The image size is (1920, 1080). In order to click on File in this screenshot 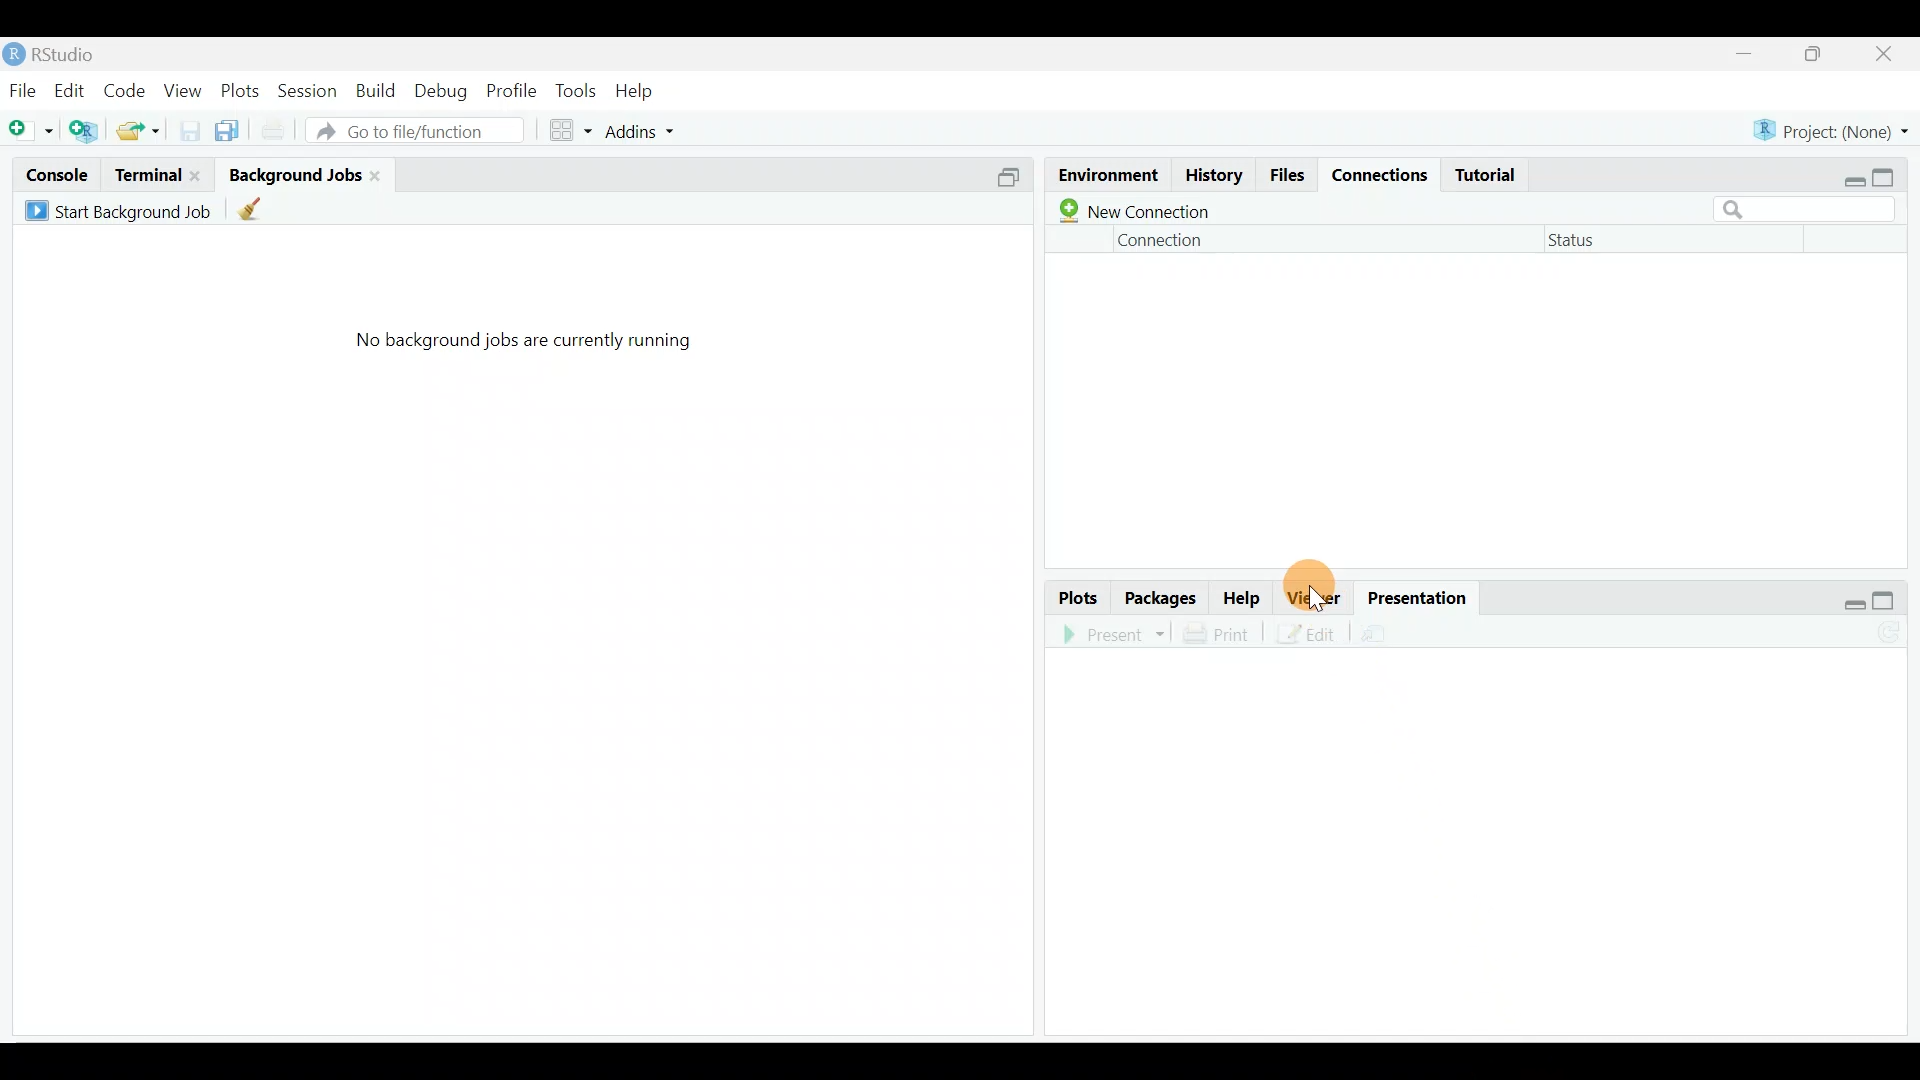, I will do `click(22, 89)`.